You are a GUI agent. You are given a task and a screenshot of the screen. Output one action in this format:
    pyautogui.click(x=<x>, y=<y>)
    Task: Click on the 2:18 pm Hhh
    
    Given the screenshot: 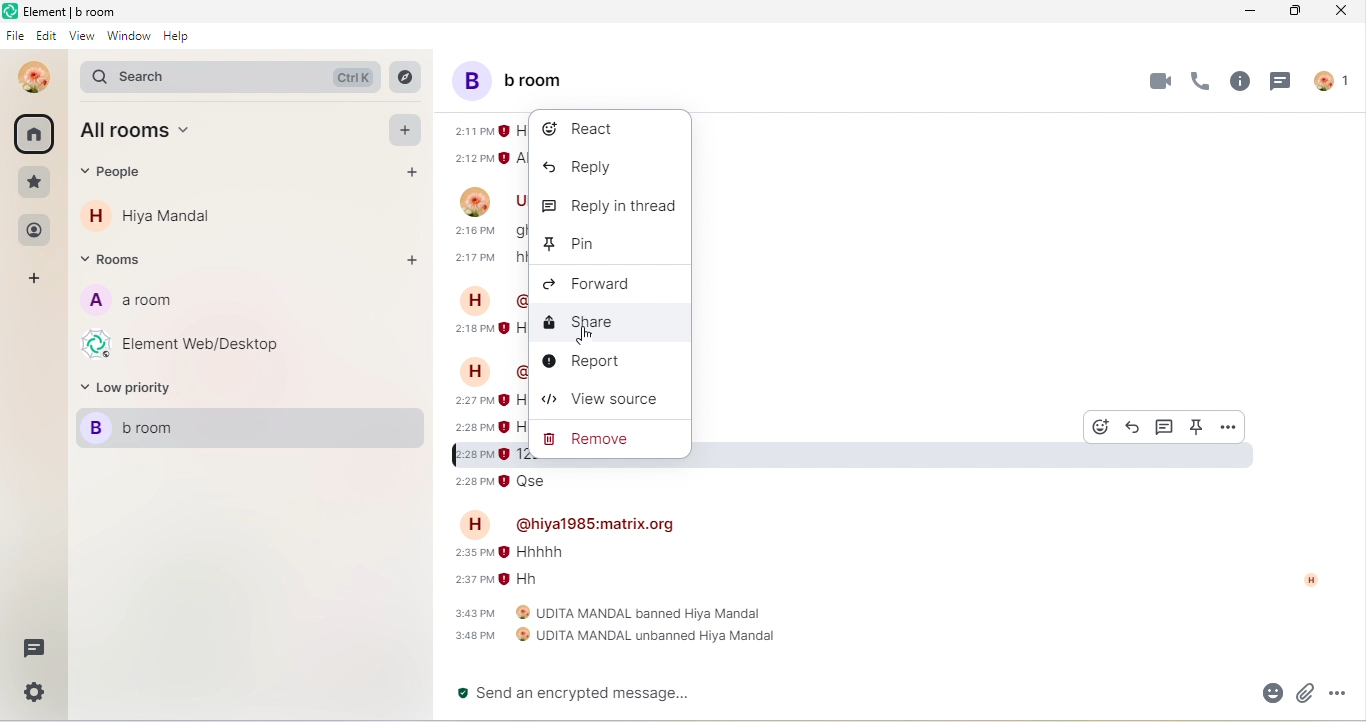 What is the action you would take?
    pyautogui.click(x=490, y=329)
    